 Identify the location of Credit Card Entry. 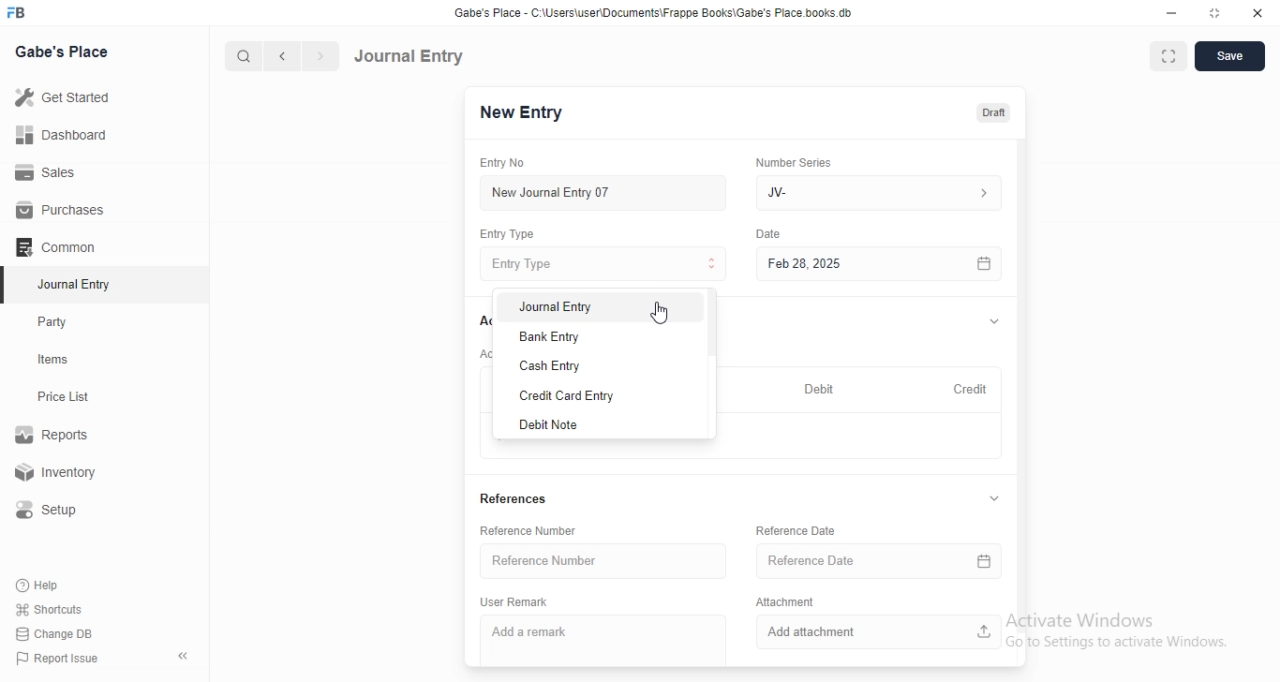
(562, 395).